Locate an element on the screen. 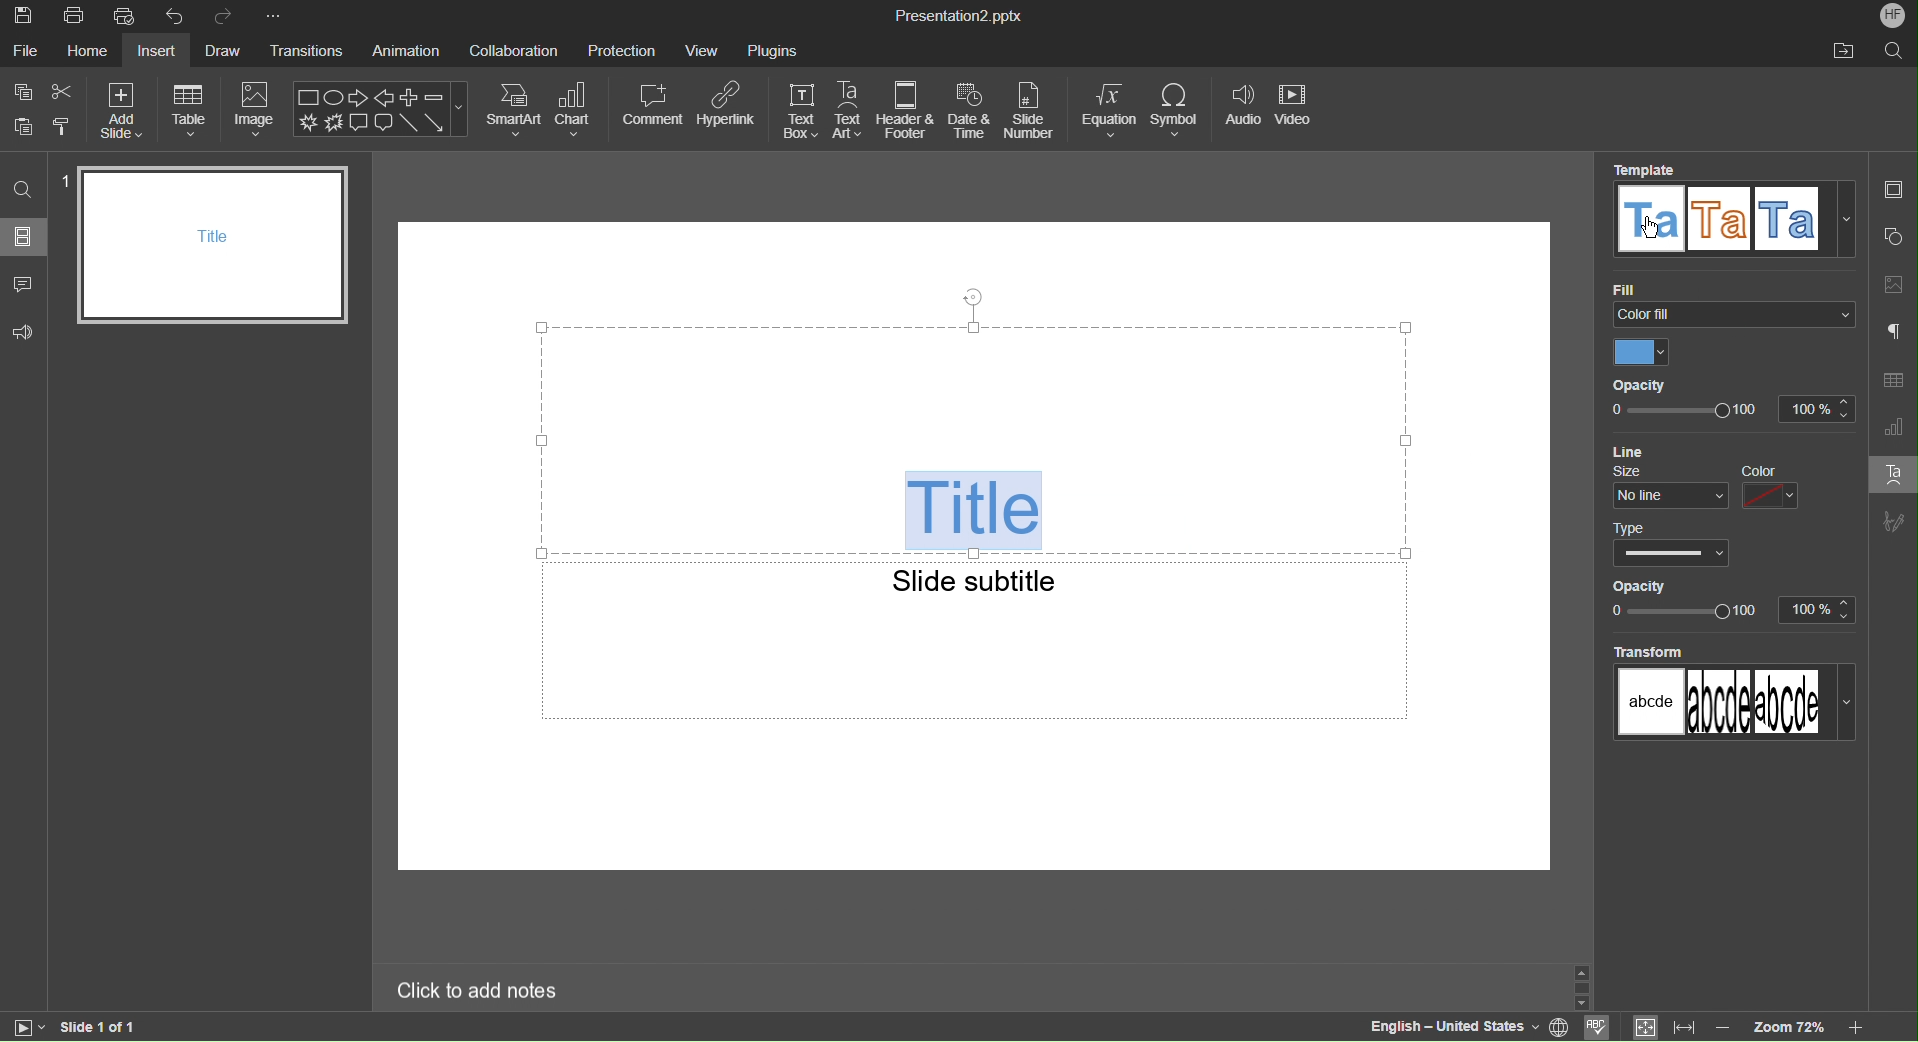 This screenshot has width=1918, height=1042. Add Slide is located at coordinates (119, 111).